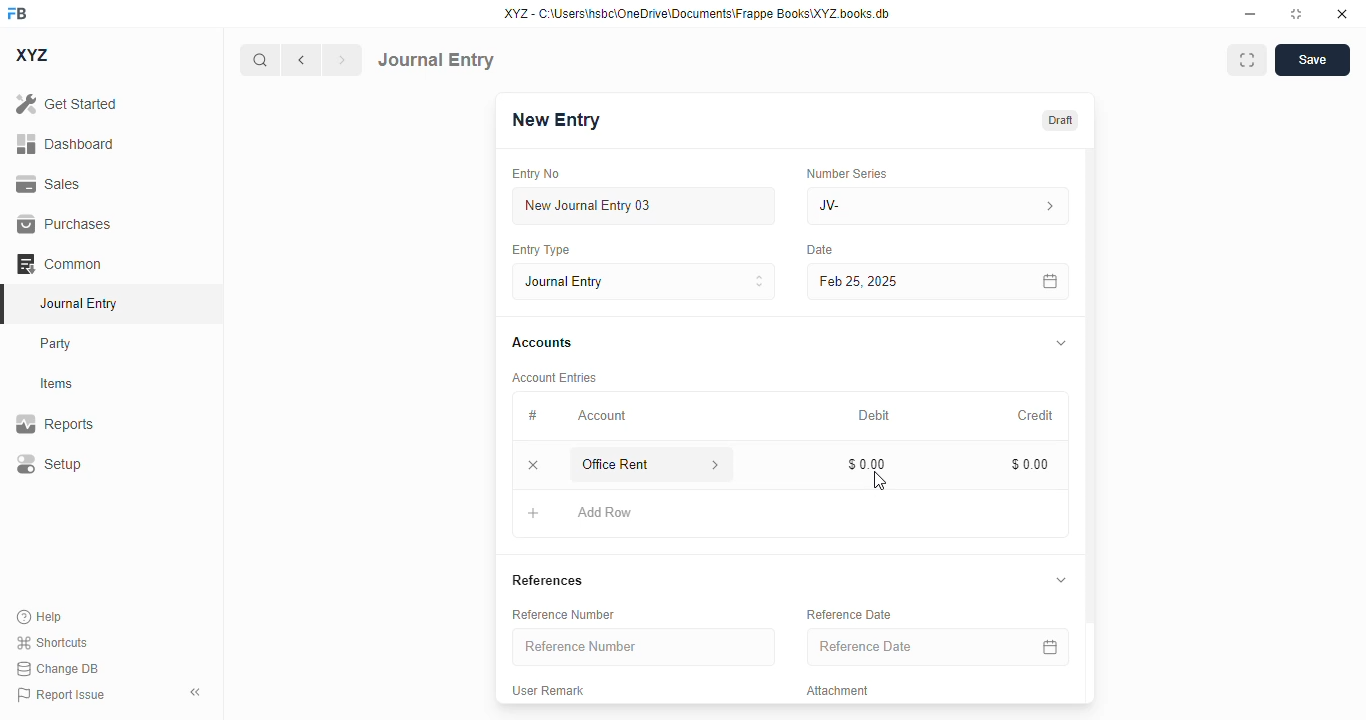 This screenshot has height=720, width=1366. Describe the element at coordinates (532, 416) in the screenshot. I see `#` at that location.